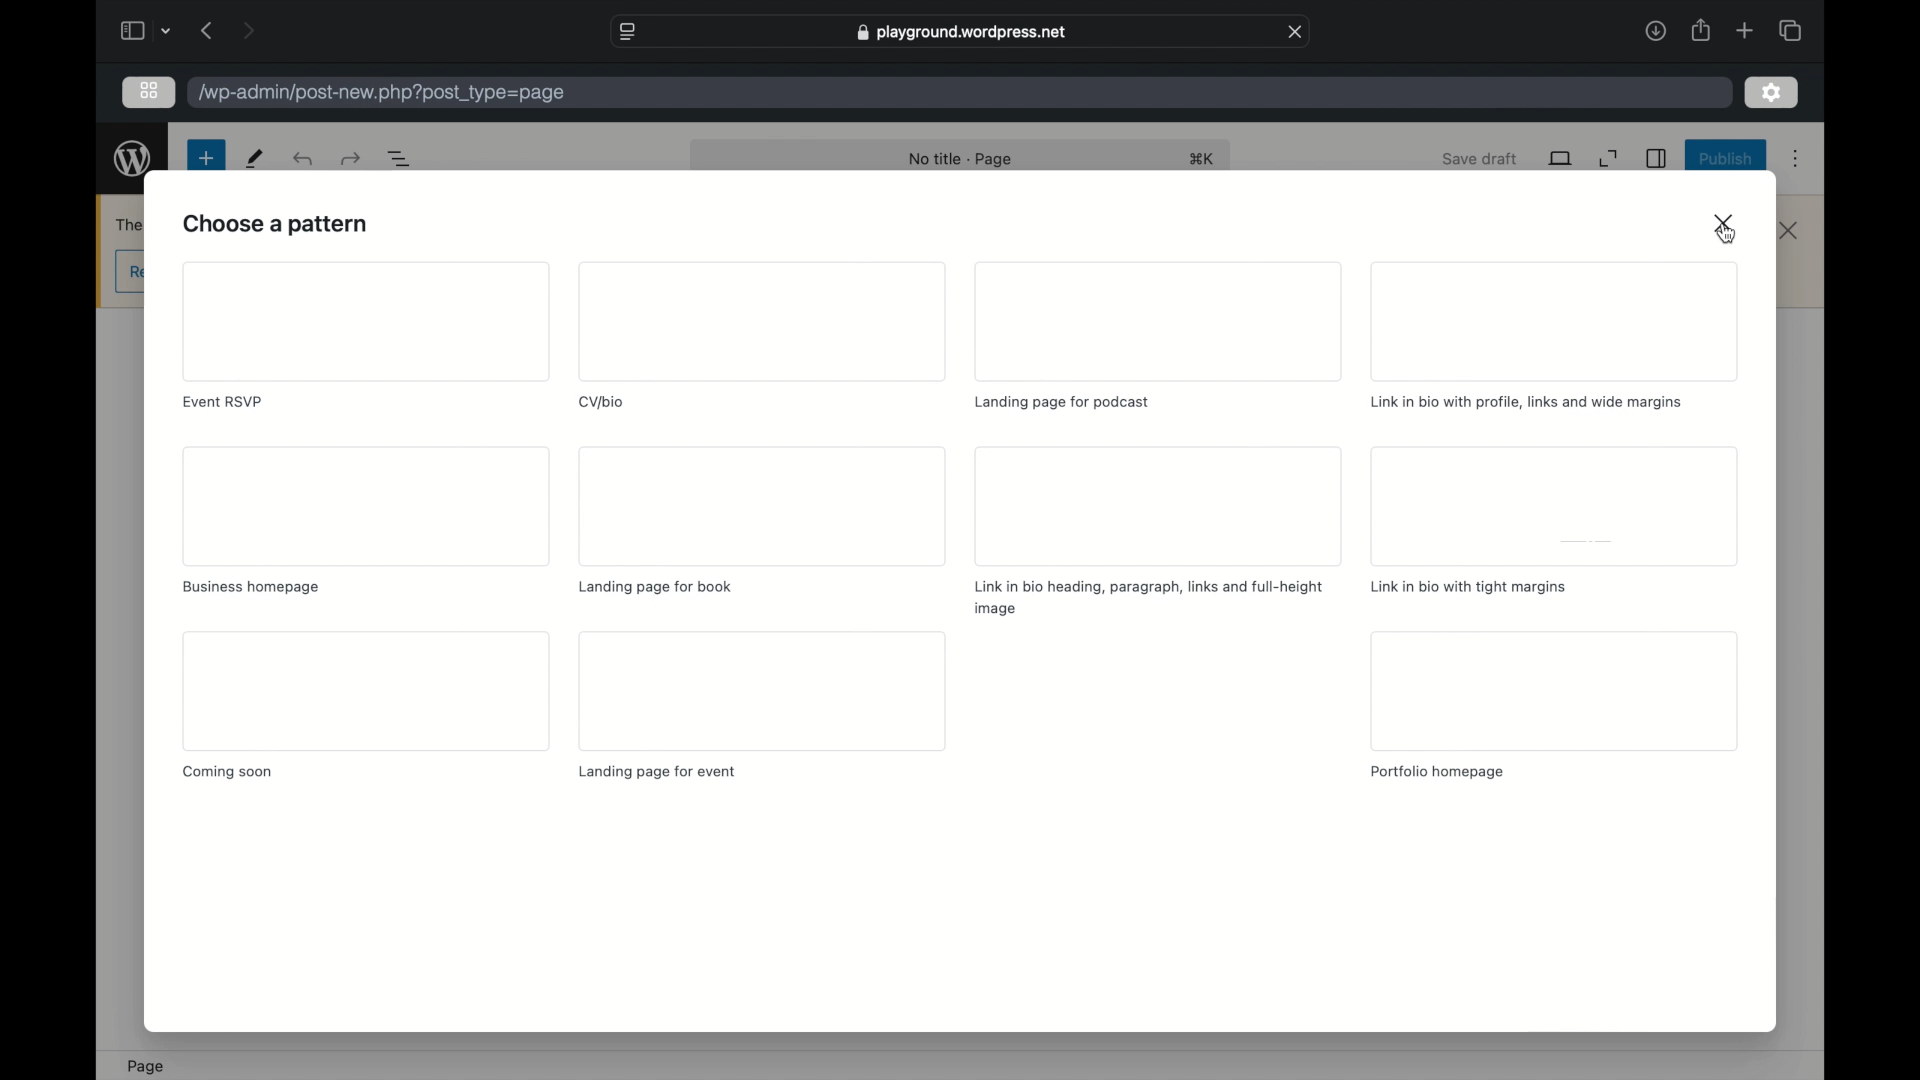 The height and width of the screenshot is (1080, 1920). Describe the element at coordinates (228, 772) in the screenshot. I see `coming soon` at that location.